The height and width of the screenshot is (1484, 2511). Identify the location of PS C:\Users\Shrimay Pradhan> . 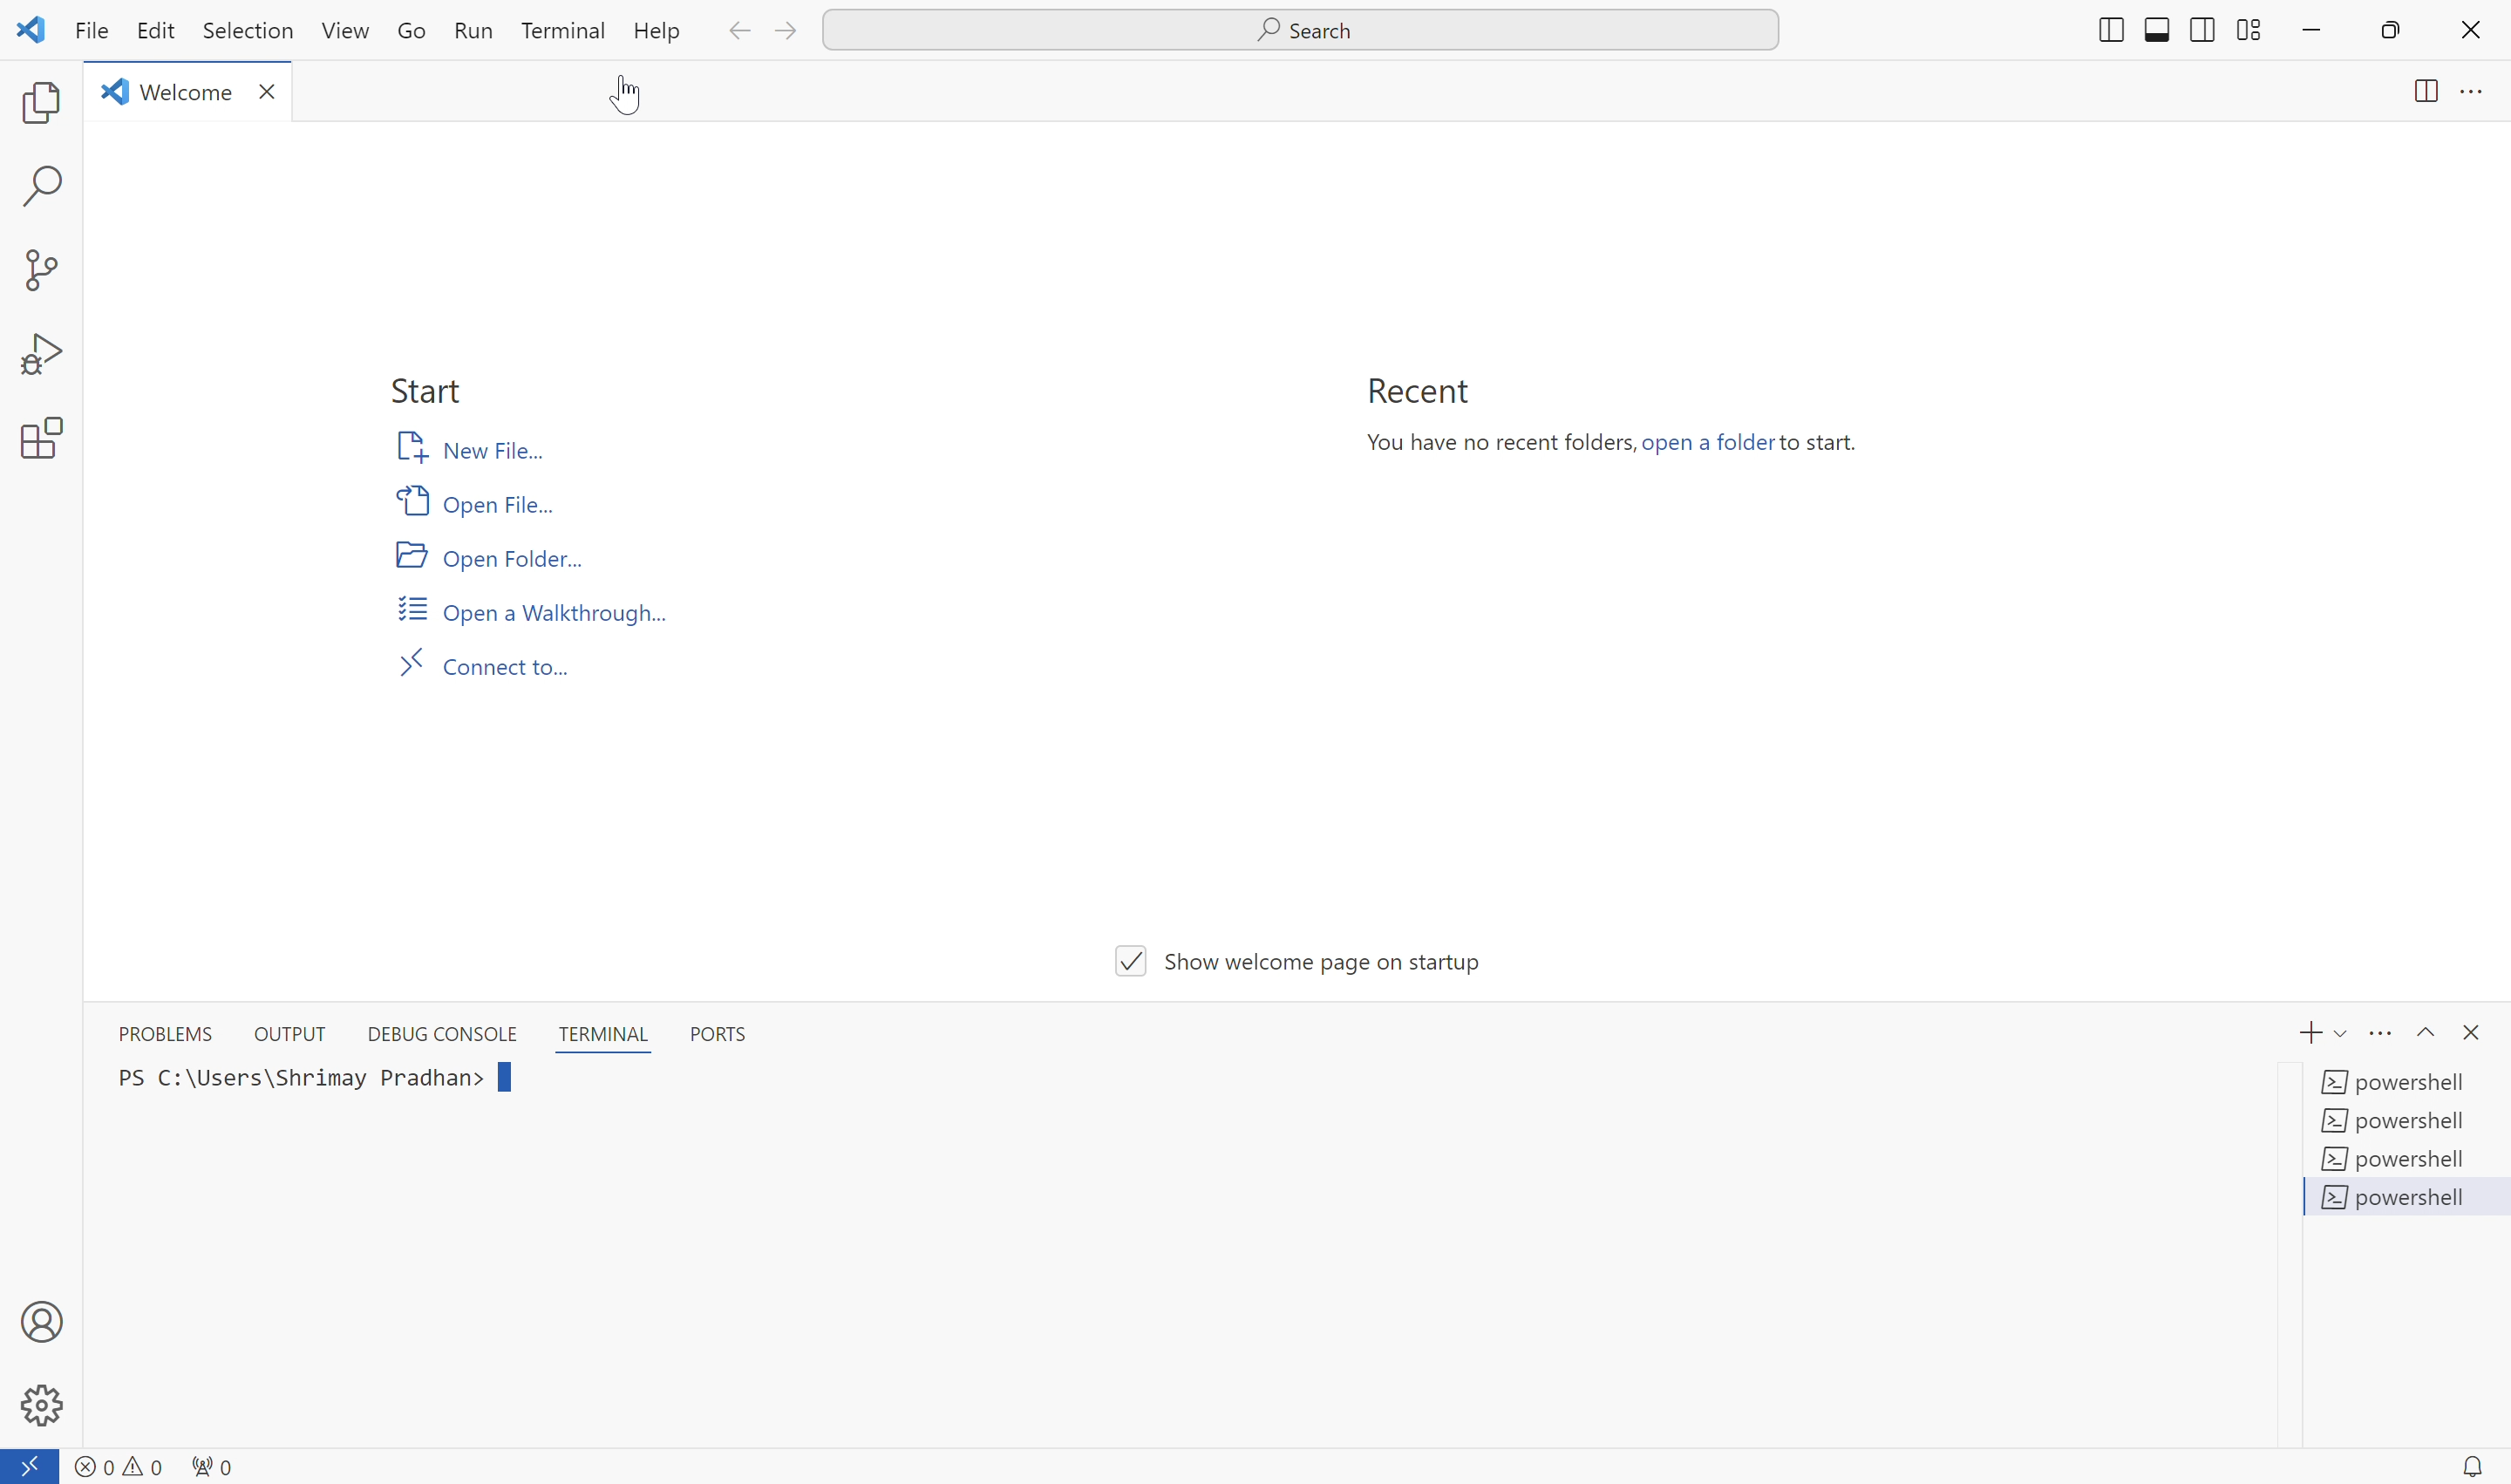
(367, 1081).